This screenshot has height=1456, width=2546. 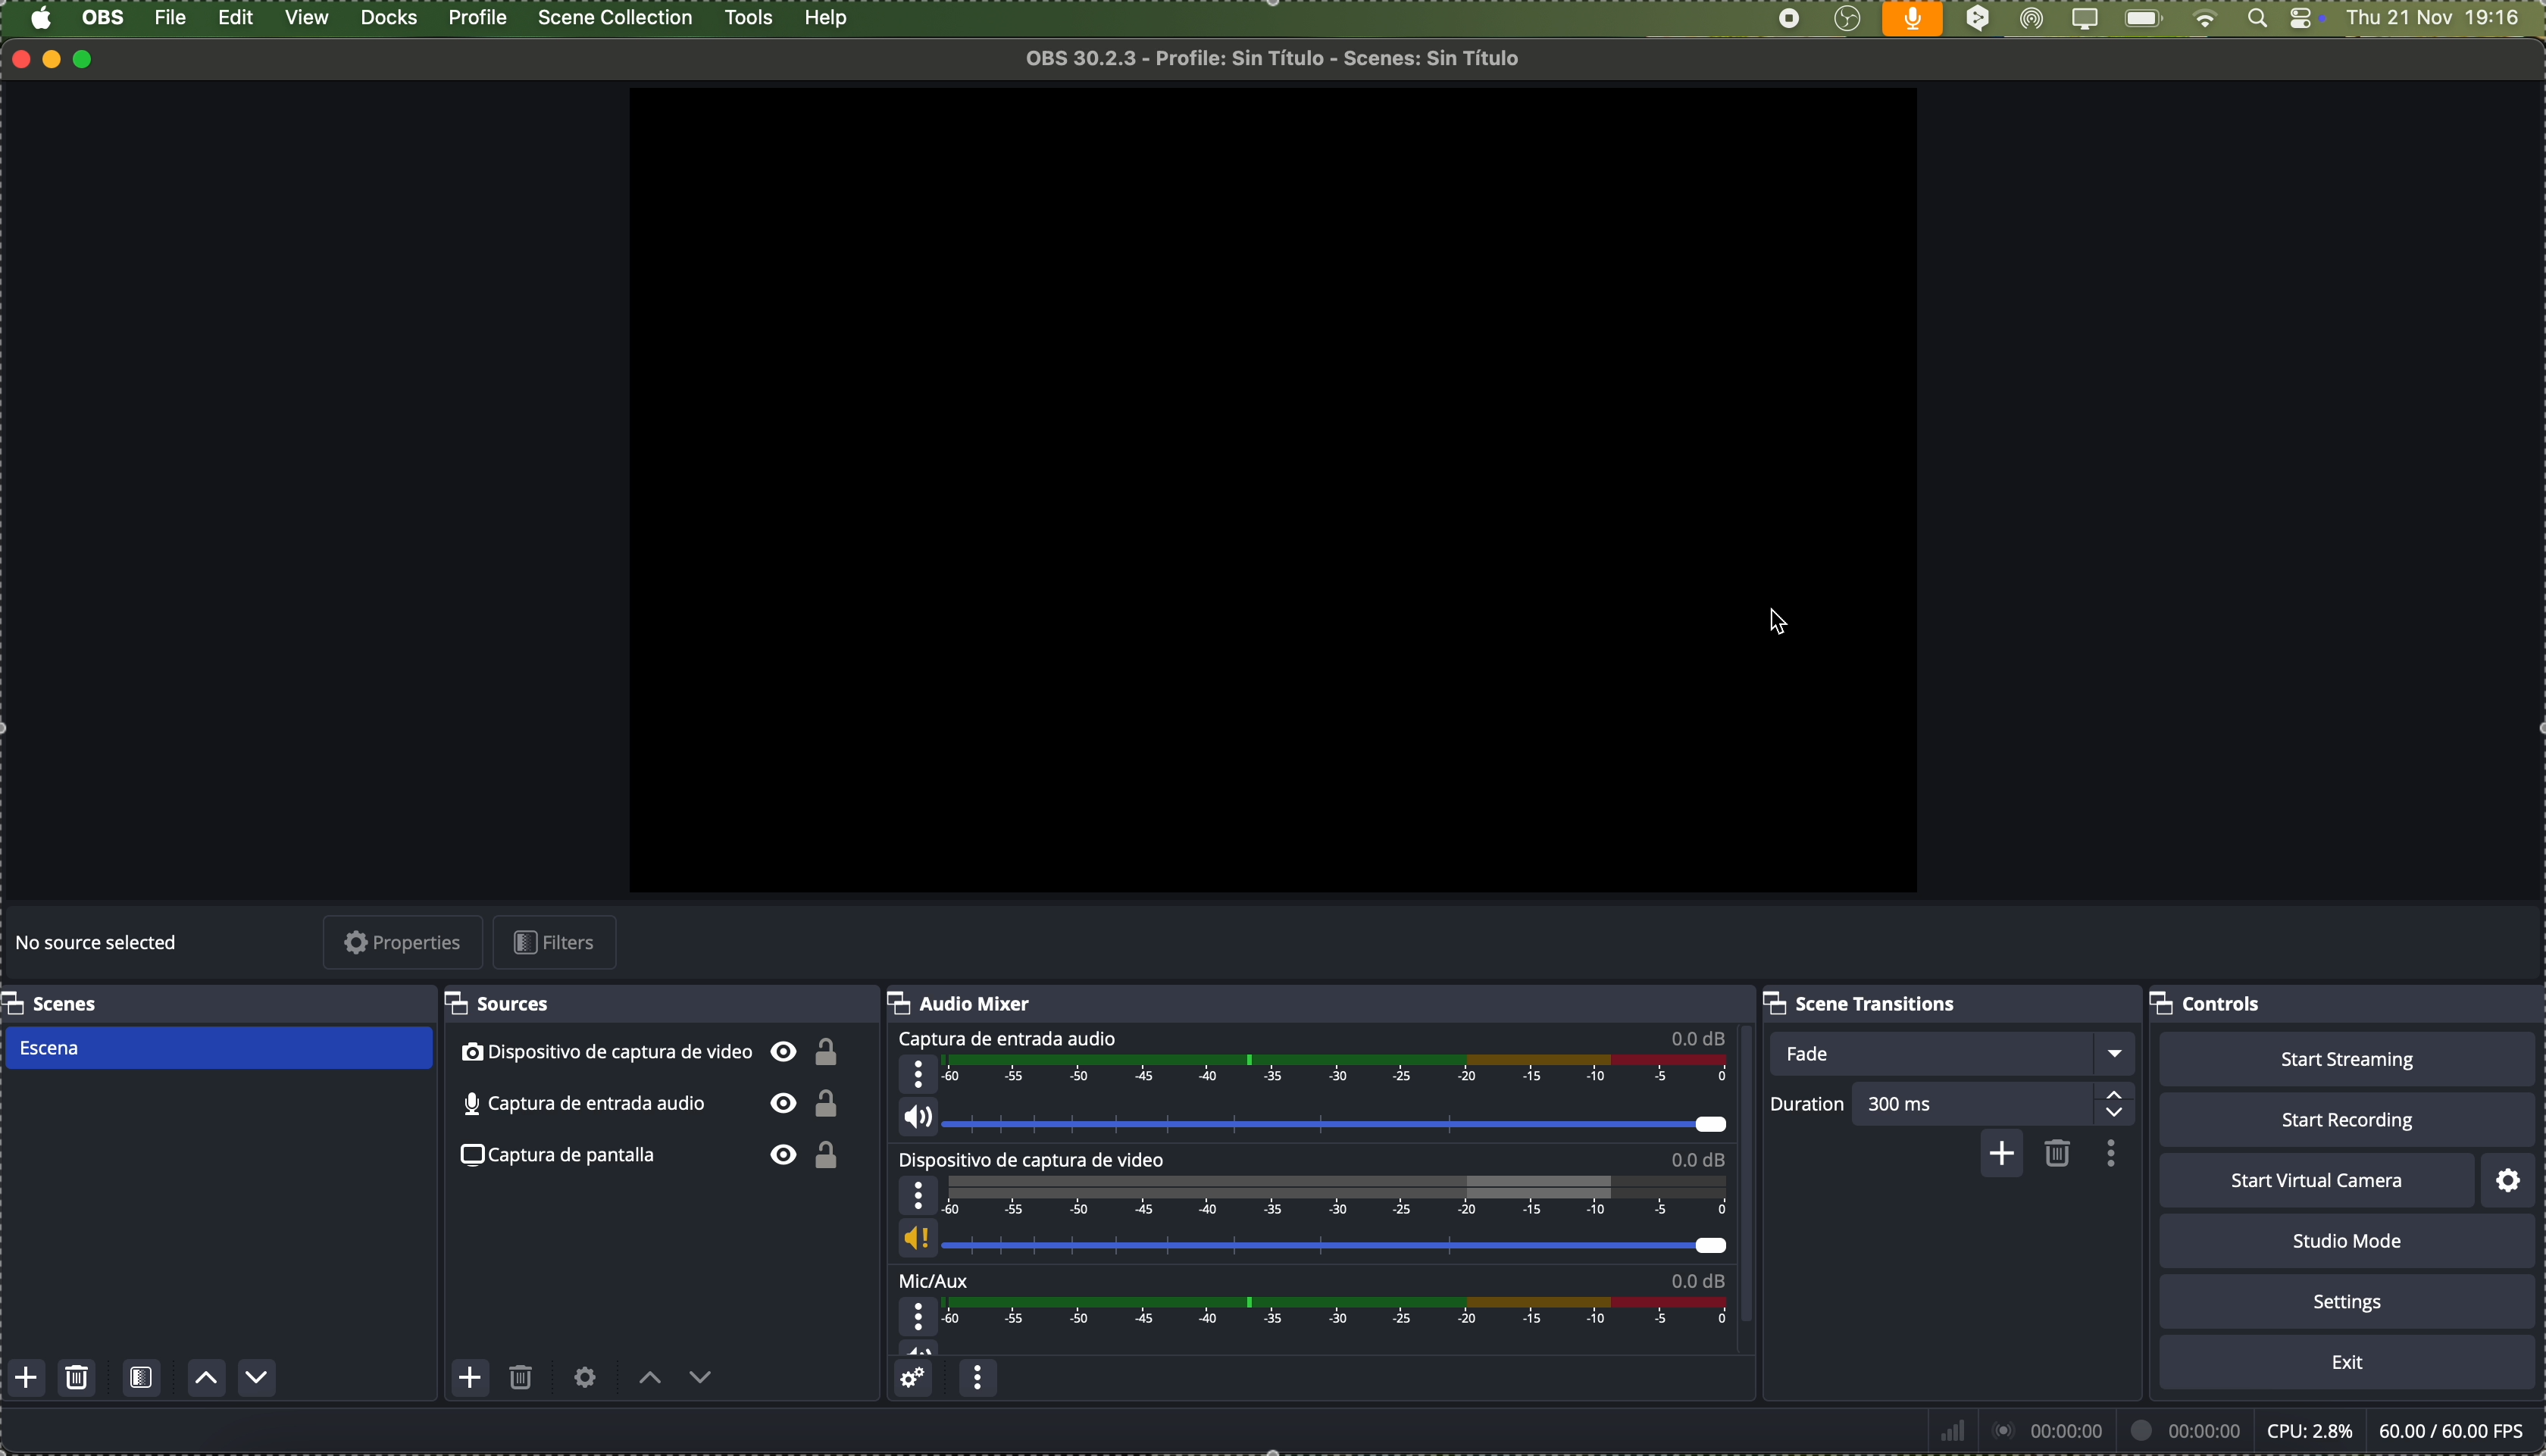 I want to click on video capture device, so click(x=1313, y=1207).